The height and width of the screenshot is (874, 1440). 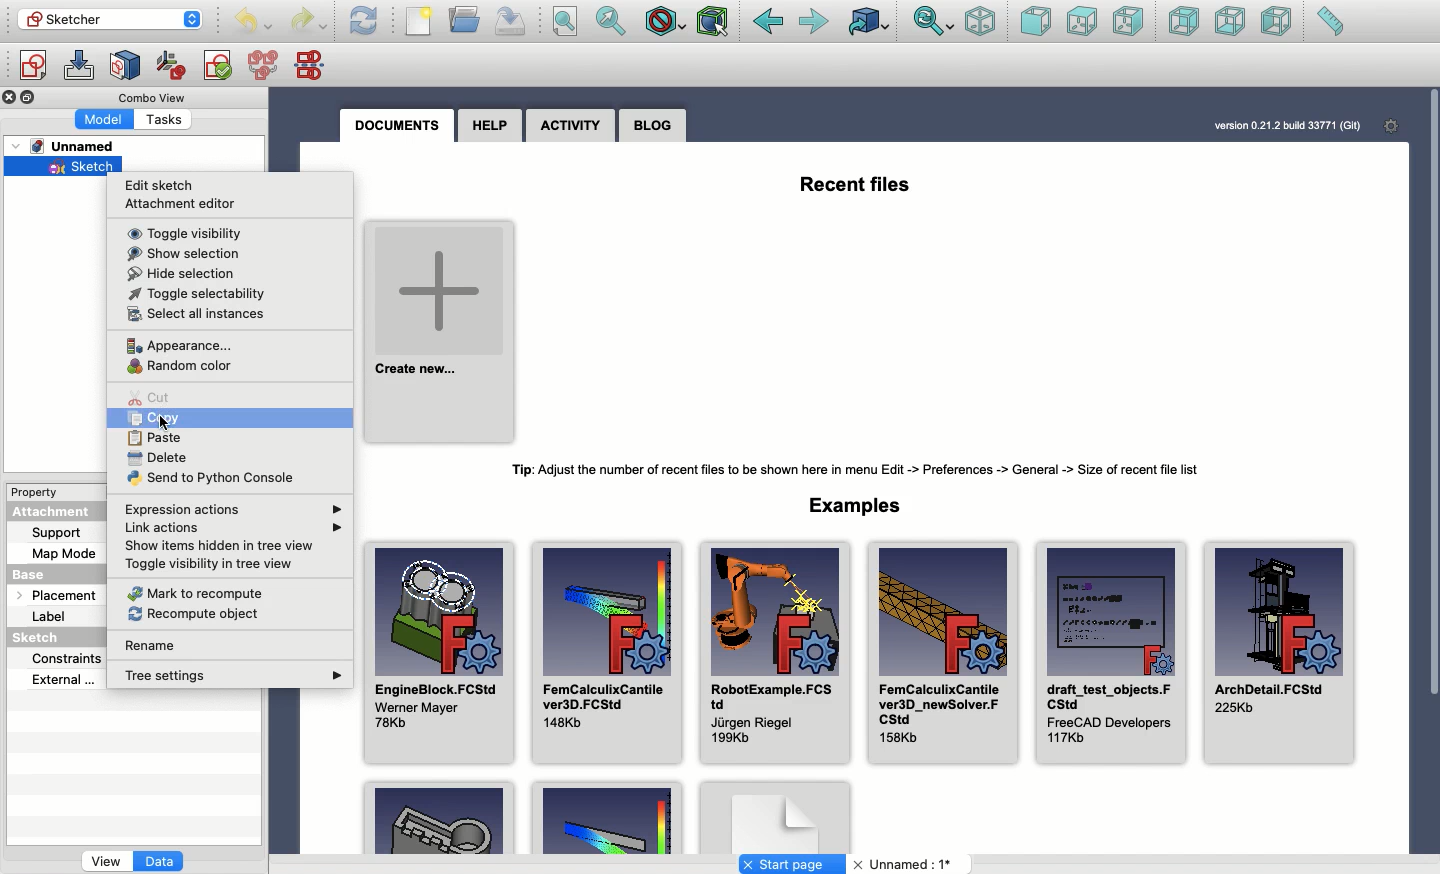 What do you see at coordinates (106, 863) in the screenshot?
I see `View` at bounding box center [106, 863].